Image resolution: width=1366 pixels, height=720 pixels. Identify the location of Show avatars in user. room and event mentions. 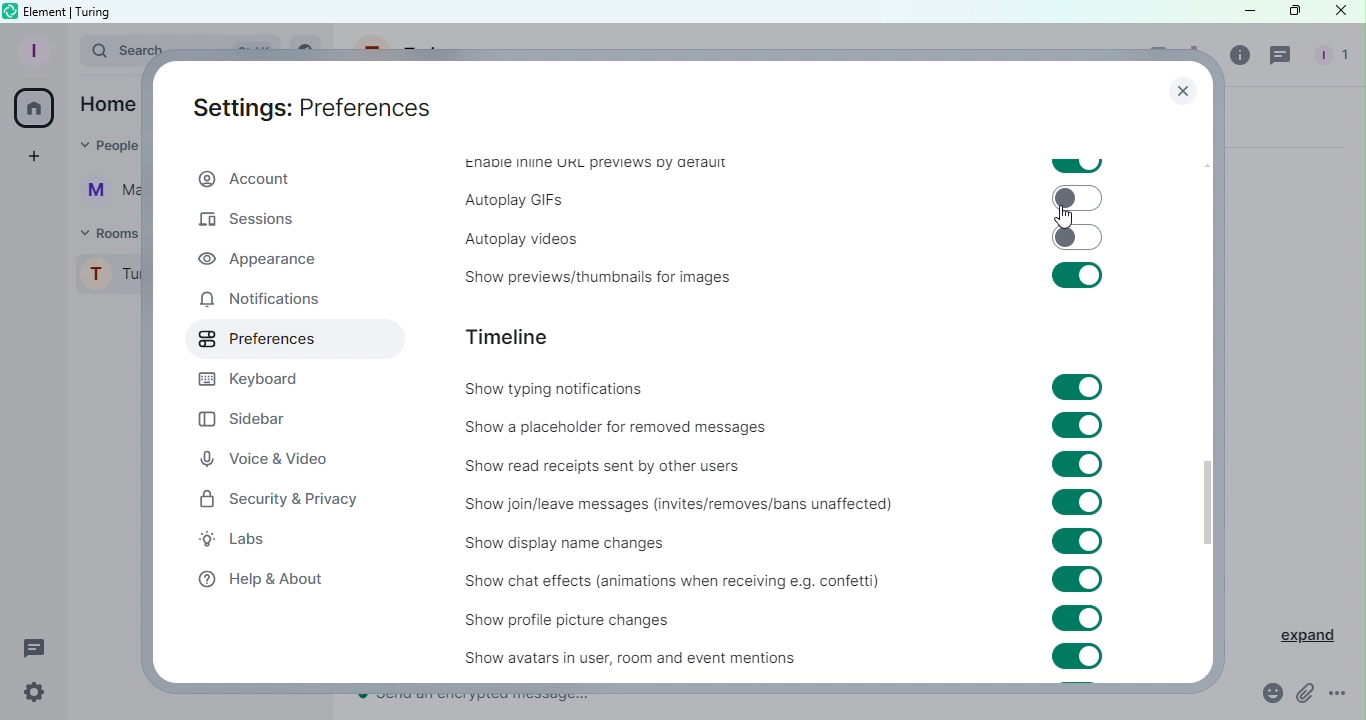
(606, 657).